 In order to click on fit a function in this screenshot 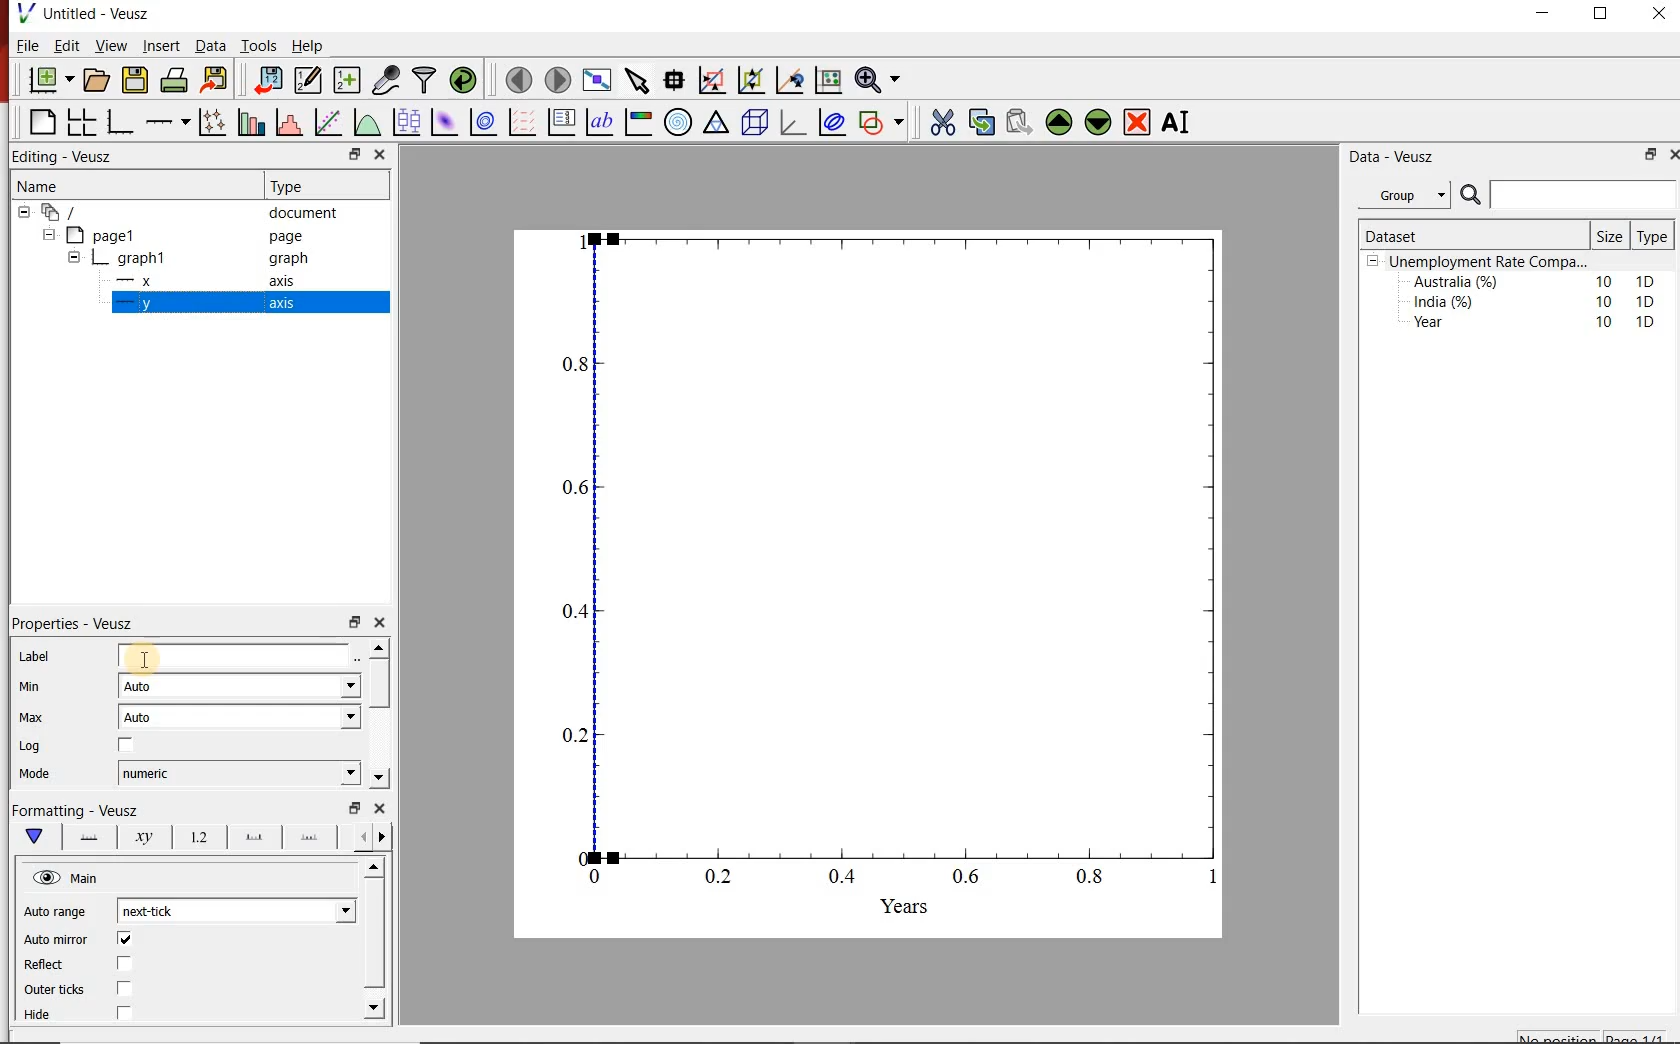, I will do `click(327, 122)`.